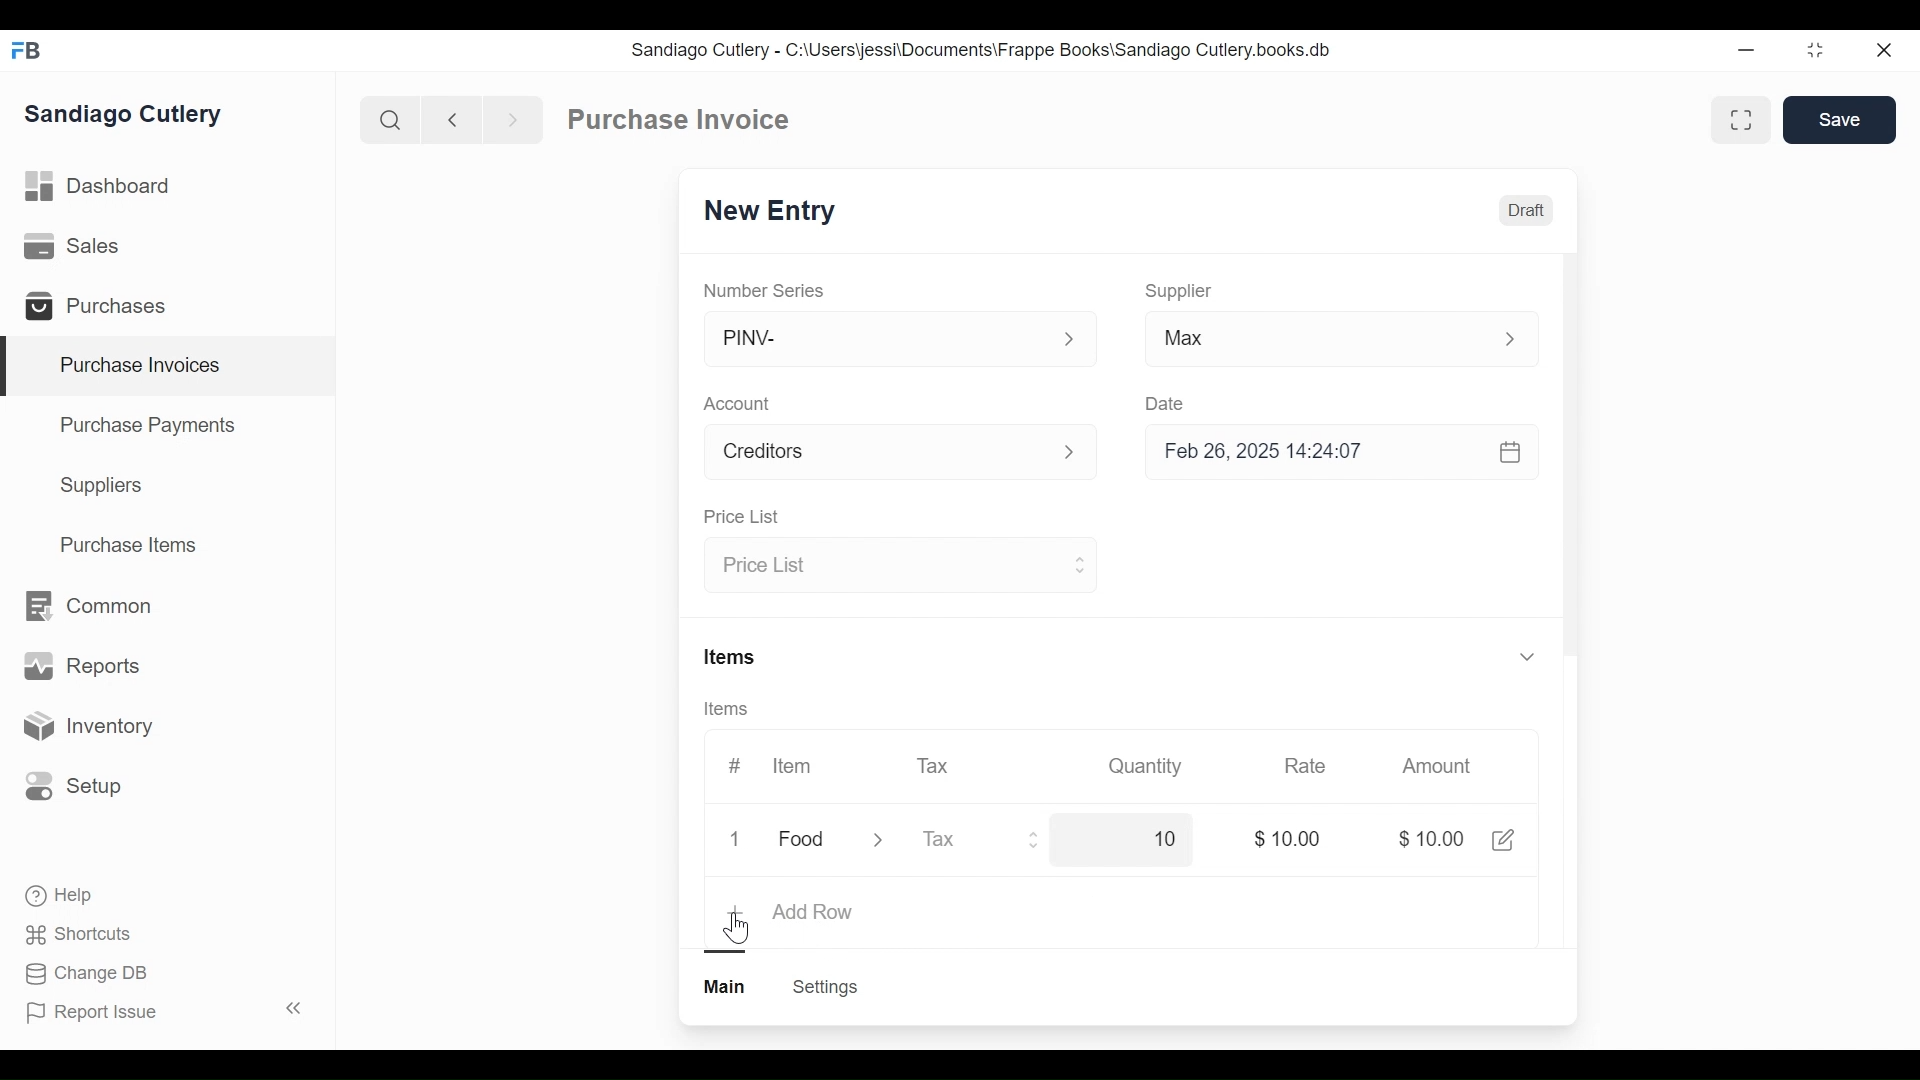  What do you see at coordinates (81, 933) in the screenshot?
I see `Shortcuts` at bounding box center [81, 933].